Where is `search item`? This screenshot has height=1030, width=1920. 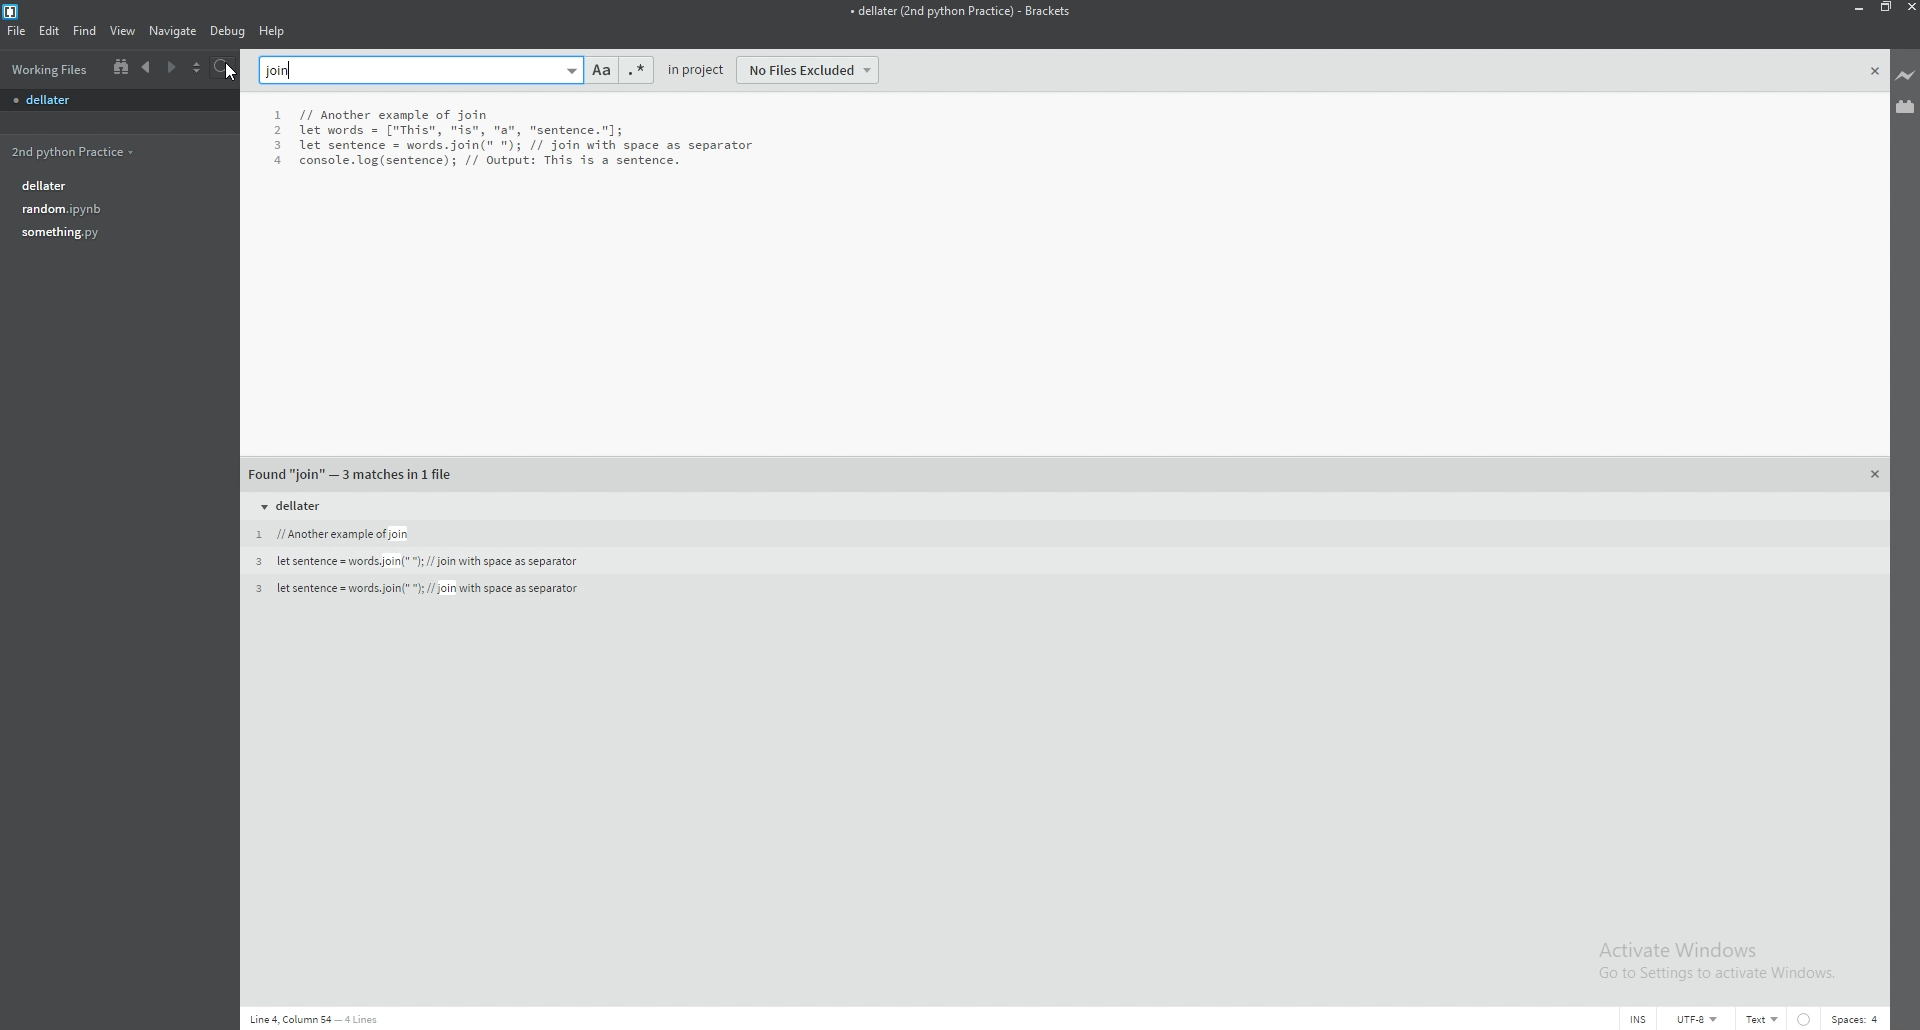 search item is located at coordinates (421, 69).